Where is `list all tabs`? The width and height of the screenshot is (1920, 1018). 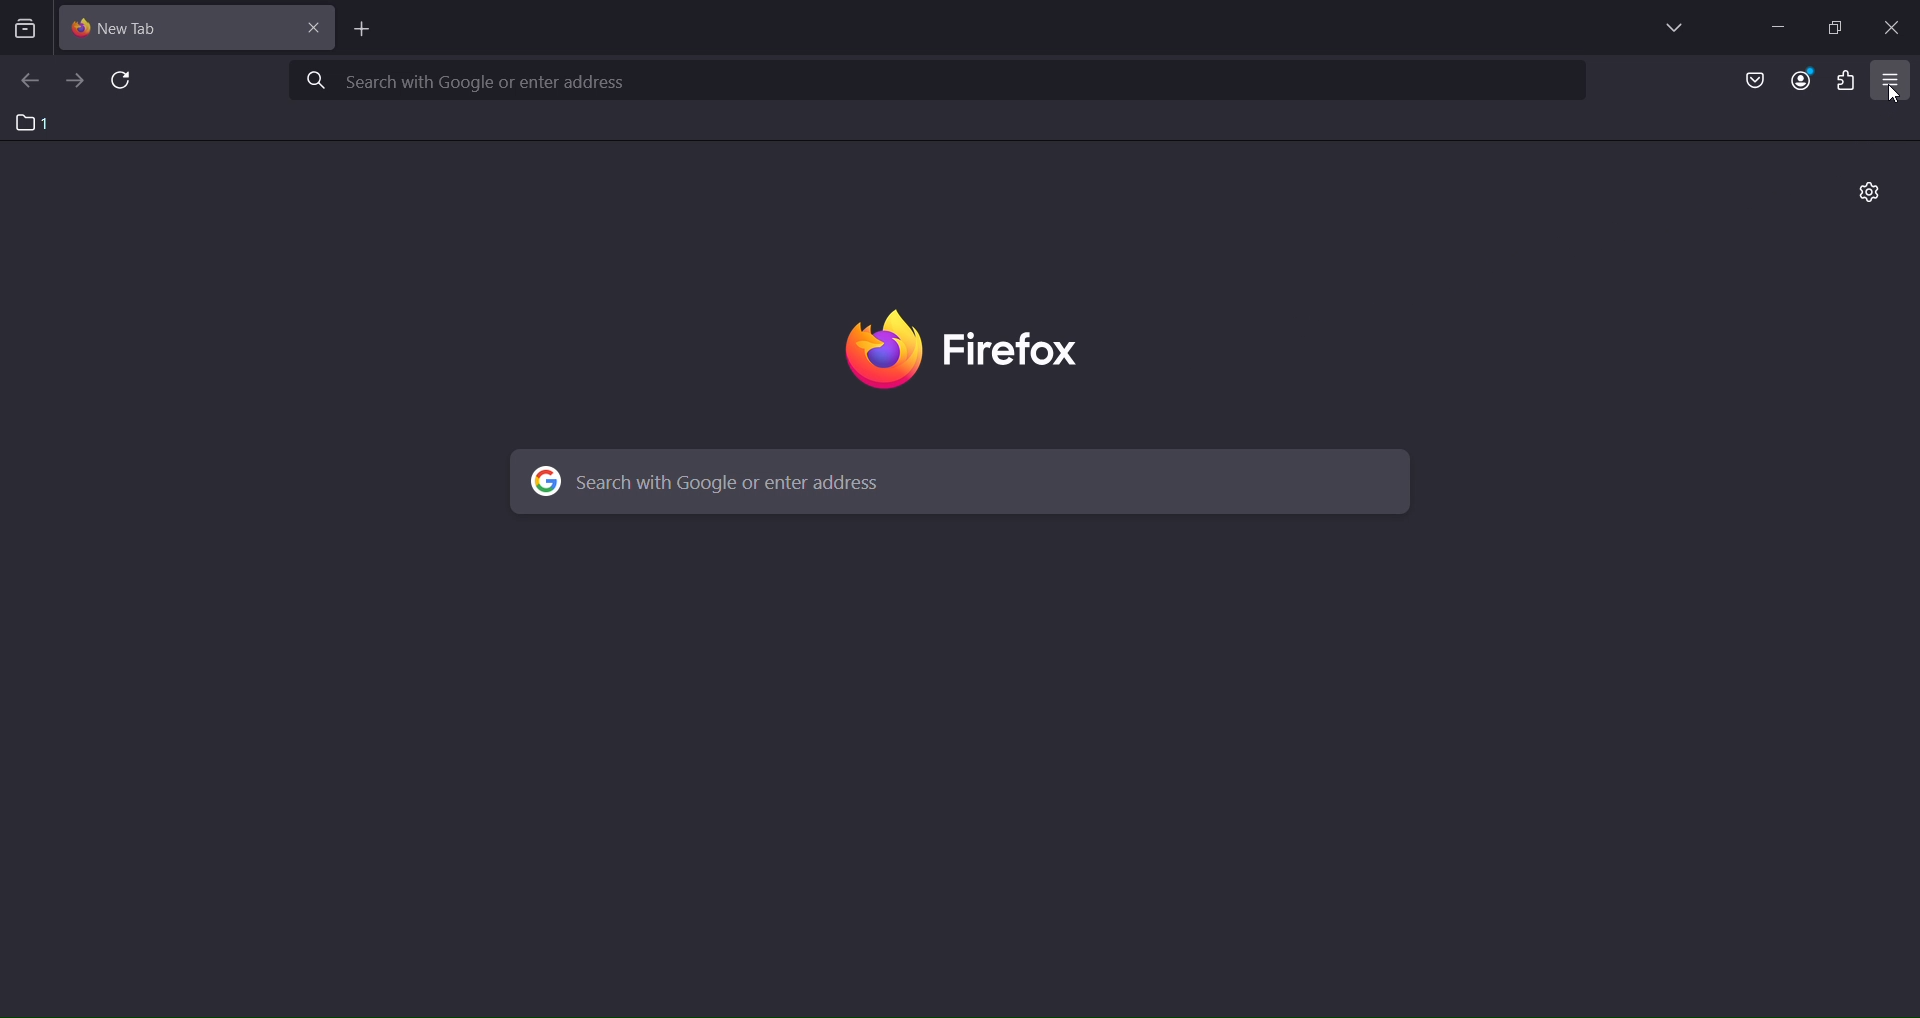
list all tabs is located at coordinates (1670, 28).